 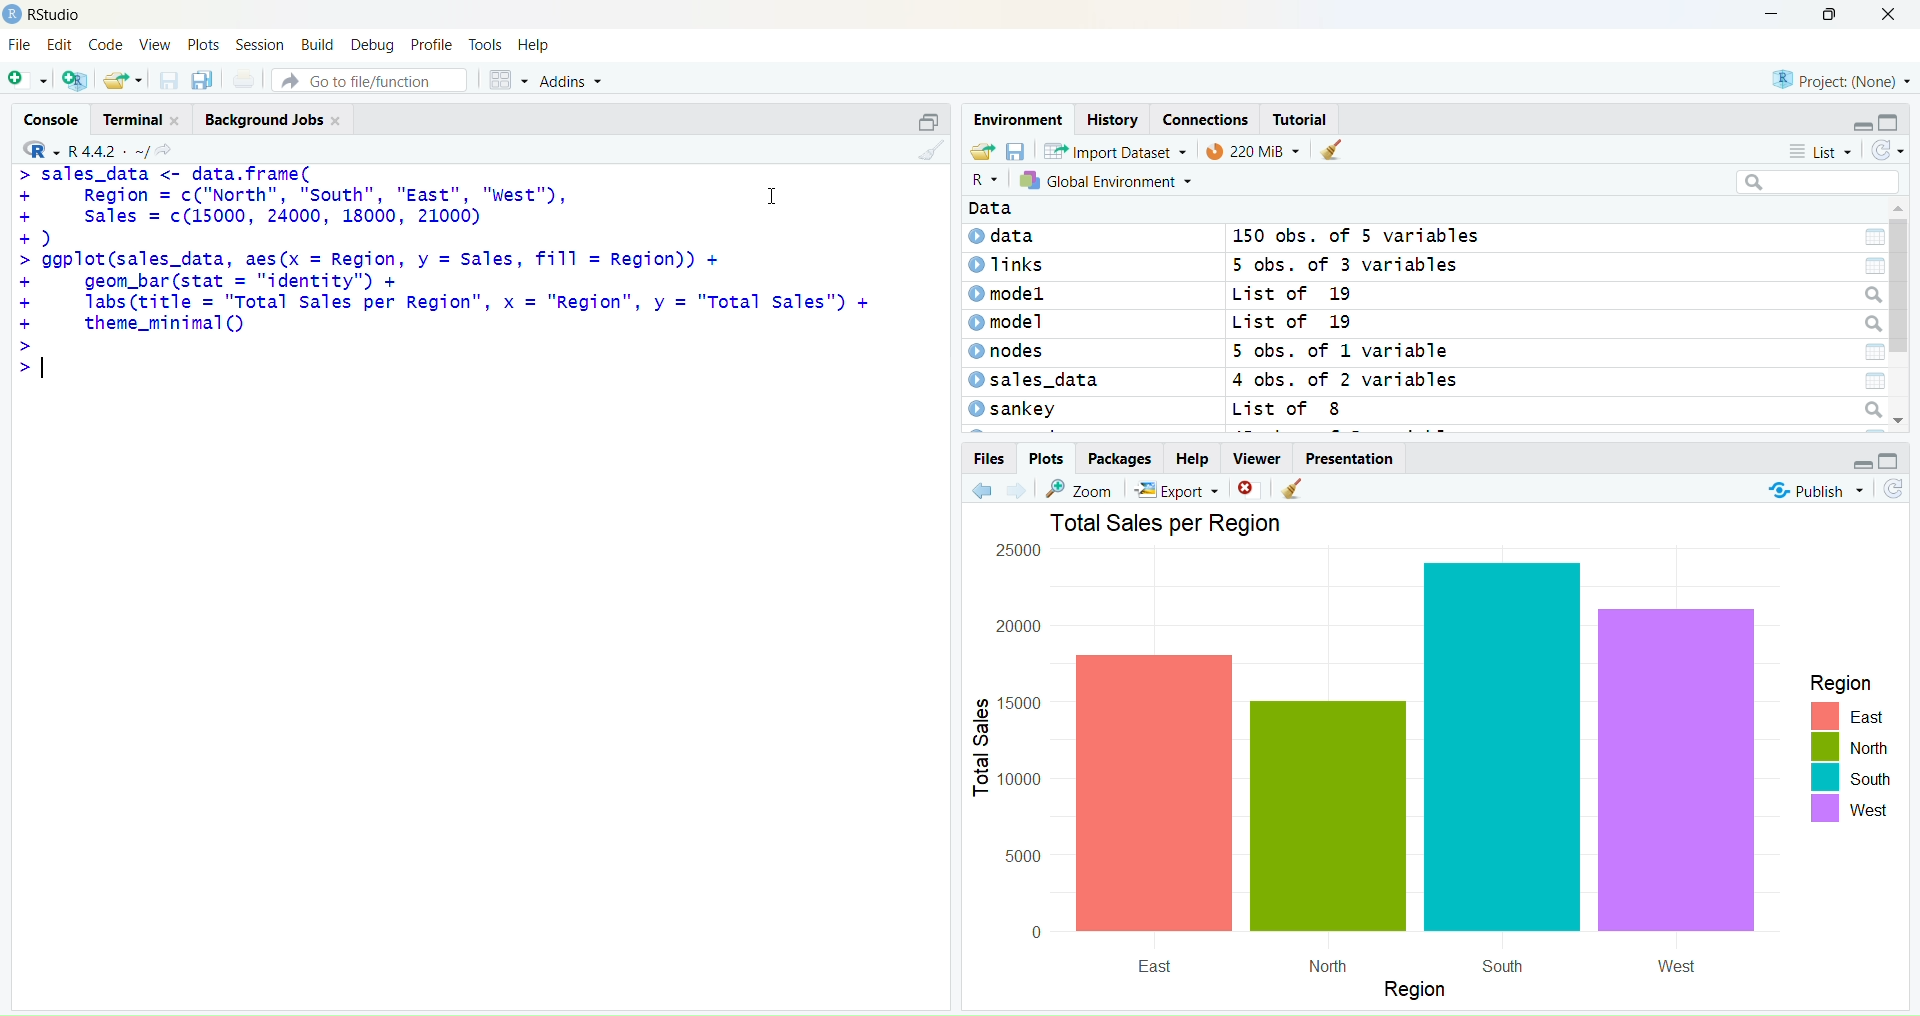 What do you see at coordinates (1893, 461) in the screenshot?
I see `maximise` at bounding box center [1893, 461].